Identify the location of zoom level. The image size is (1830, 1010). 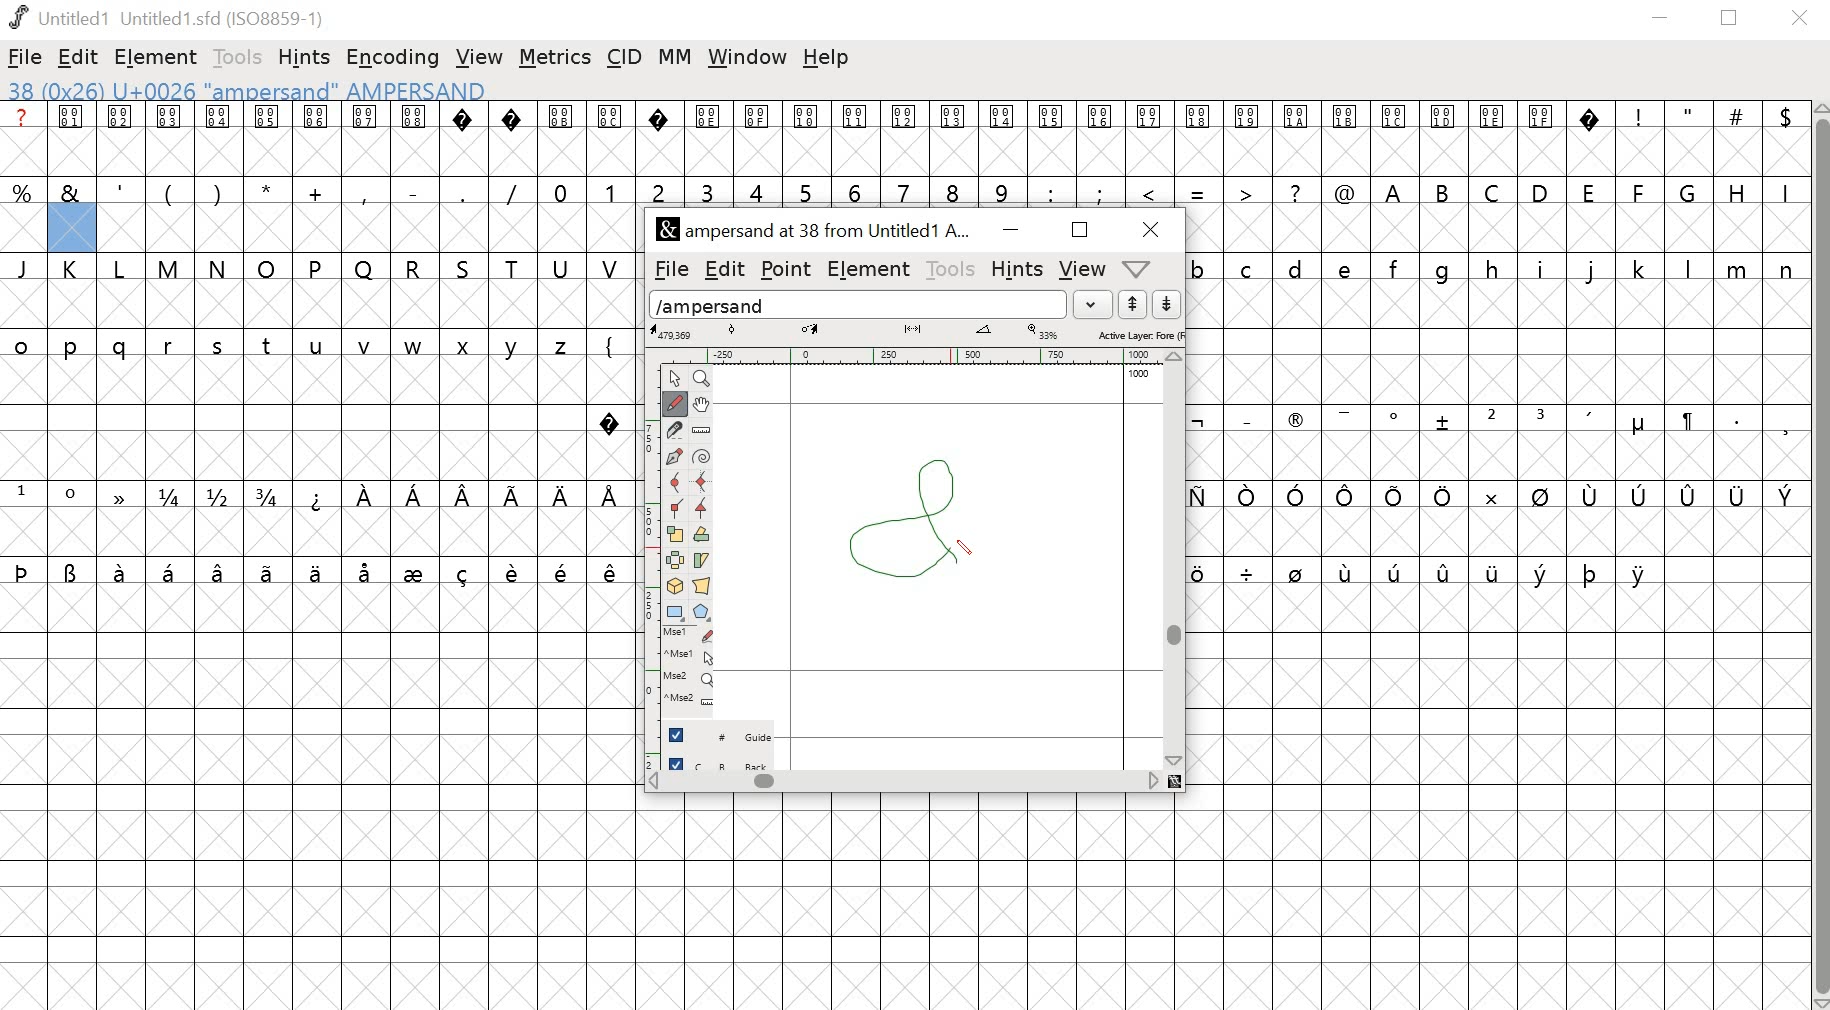
(1045, 332).